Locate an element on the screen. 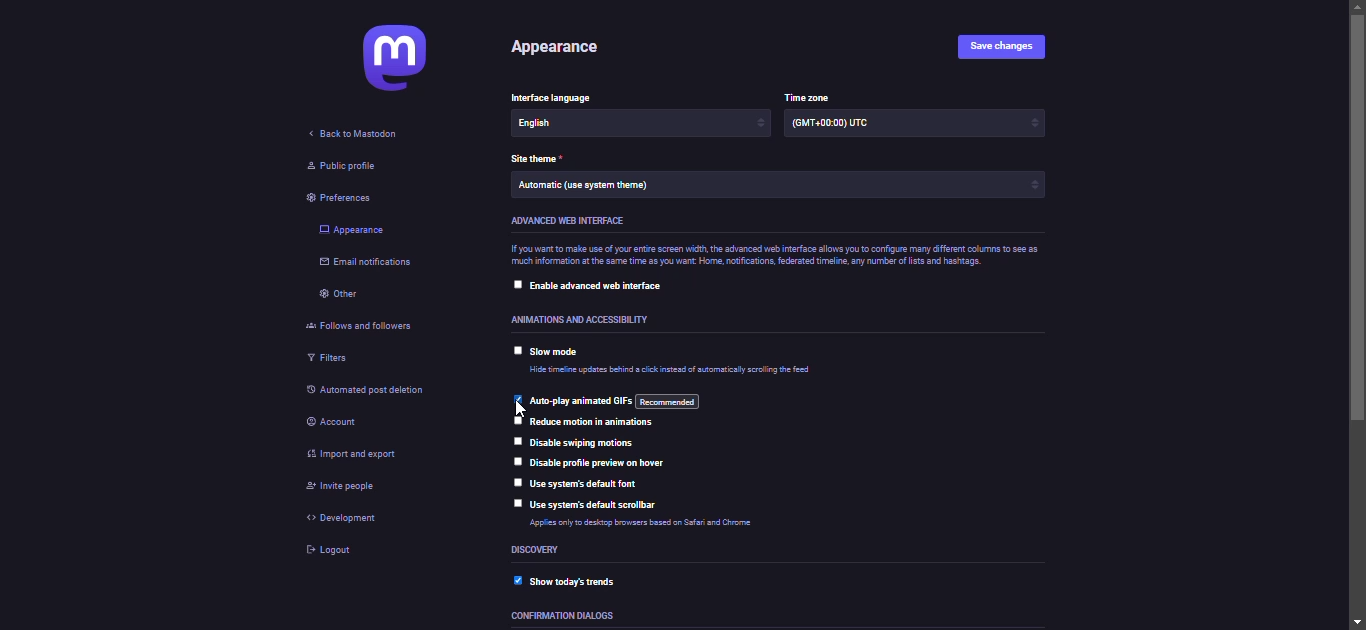  cursor is located at coordinates (521, 407).